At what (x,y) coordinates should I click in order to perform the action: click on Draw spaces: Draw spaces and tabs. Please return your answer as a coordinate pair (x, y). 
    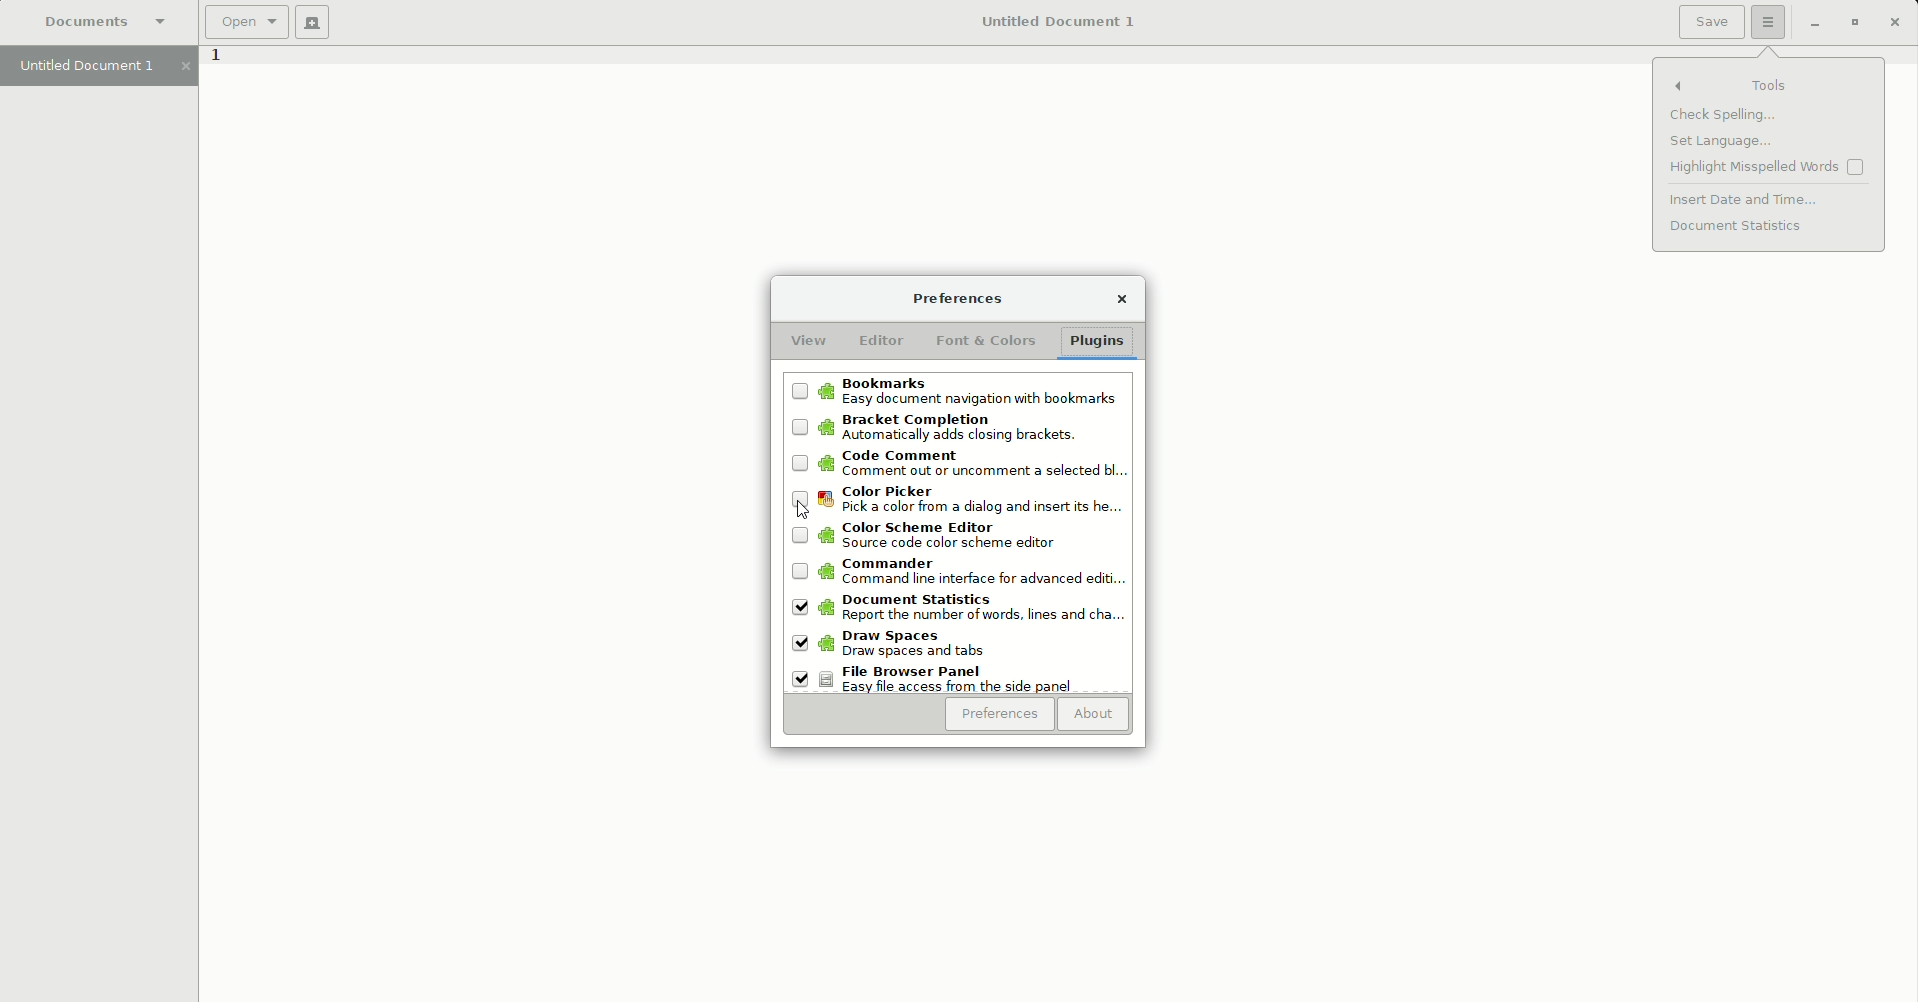
    Looking at the image, I should click on (909, 646).